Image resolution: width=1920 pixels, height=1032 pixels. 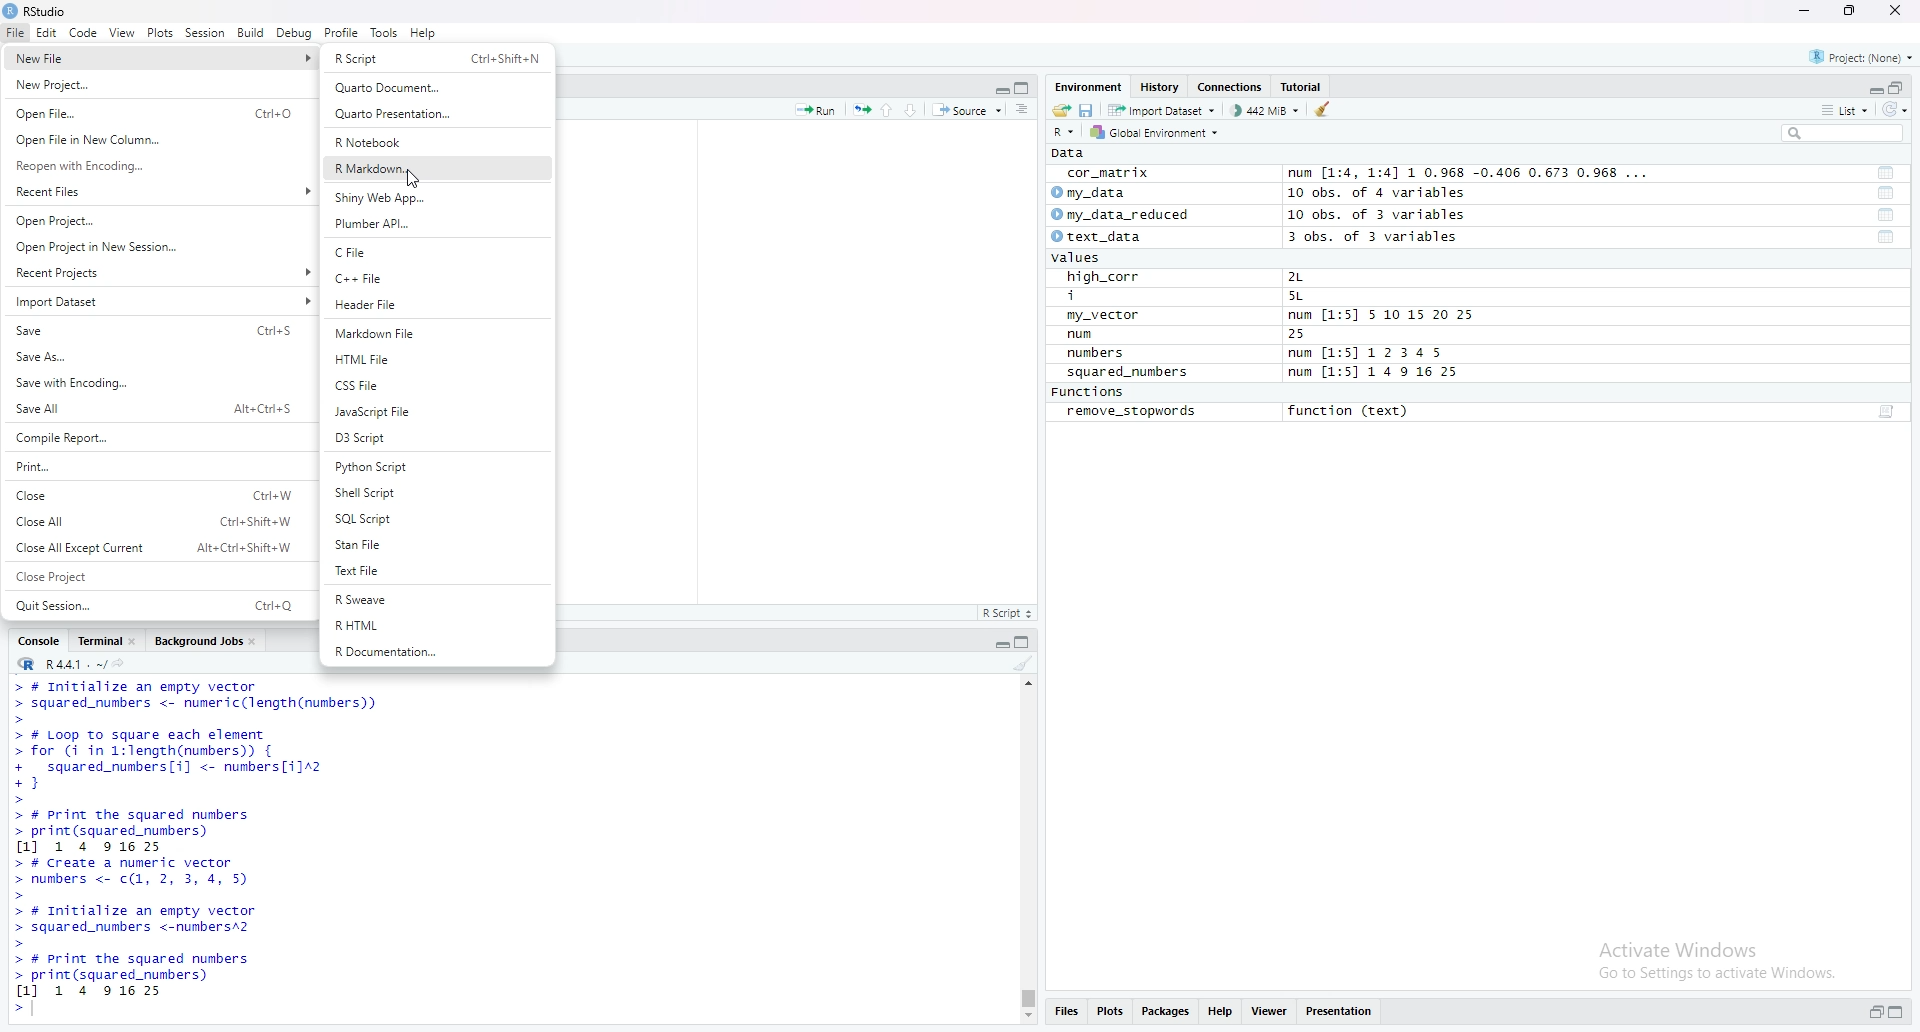 What do you see at coordinates (435, 333) in the screenshot?
I see `Markdown File` at bounding box center [435, 333].